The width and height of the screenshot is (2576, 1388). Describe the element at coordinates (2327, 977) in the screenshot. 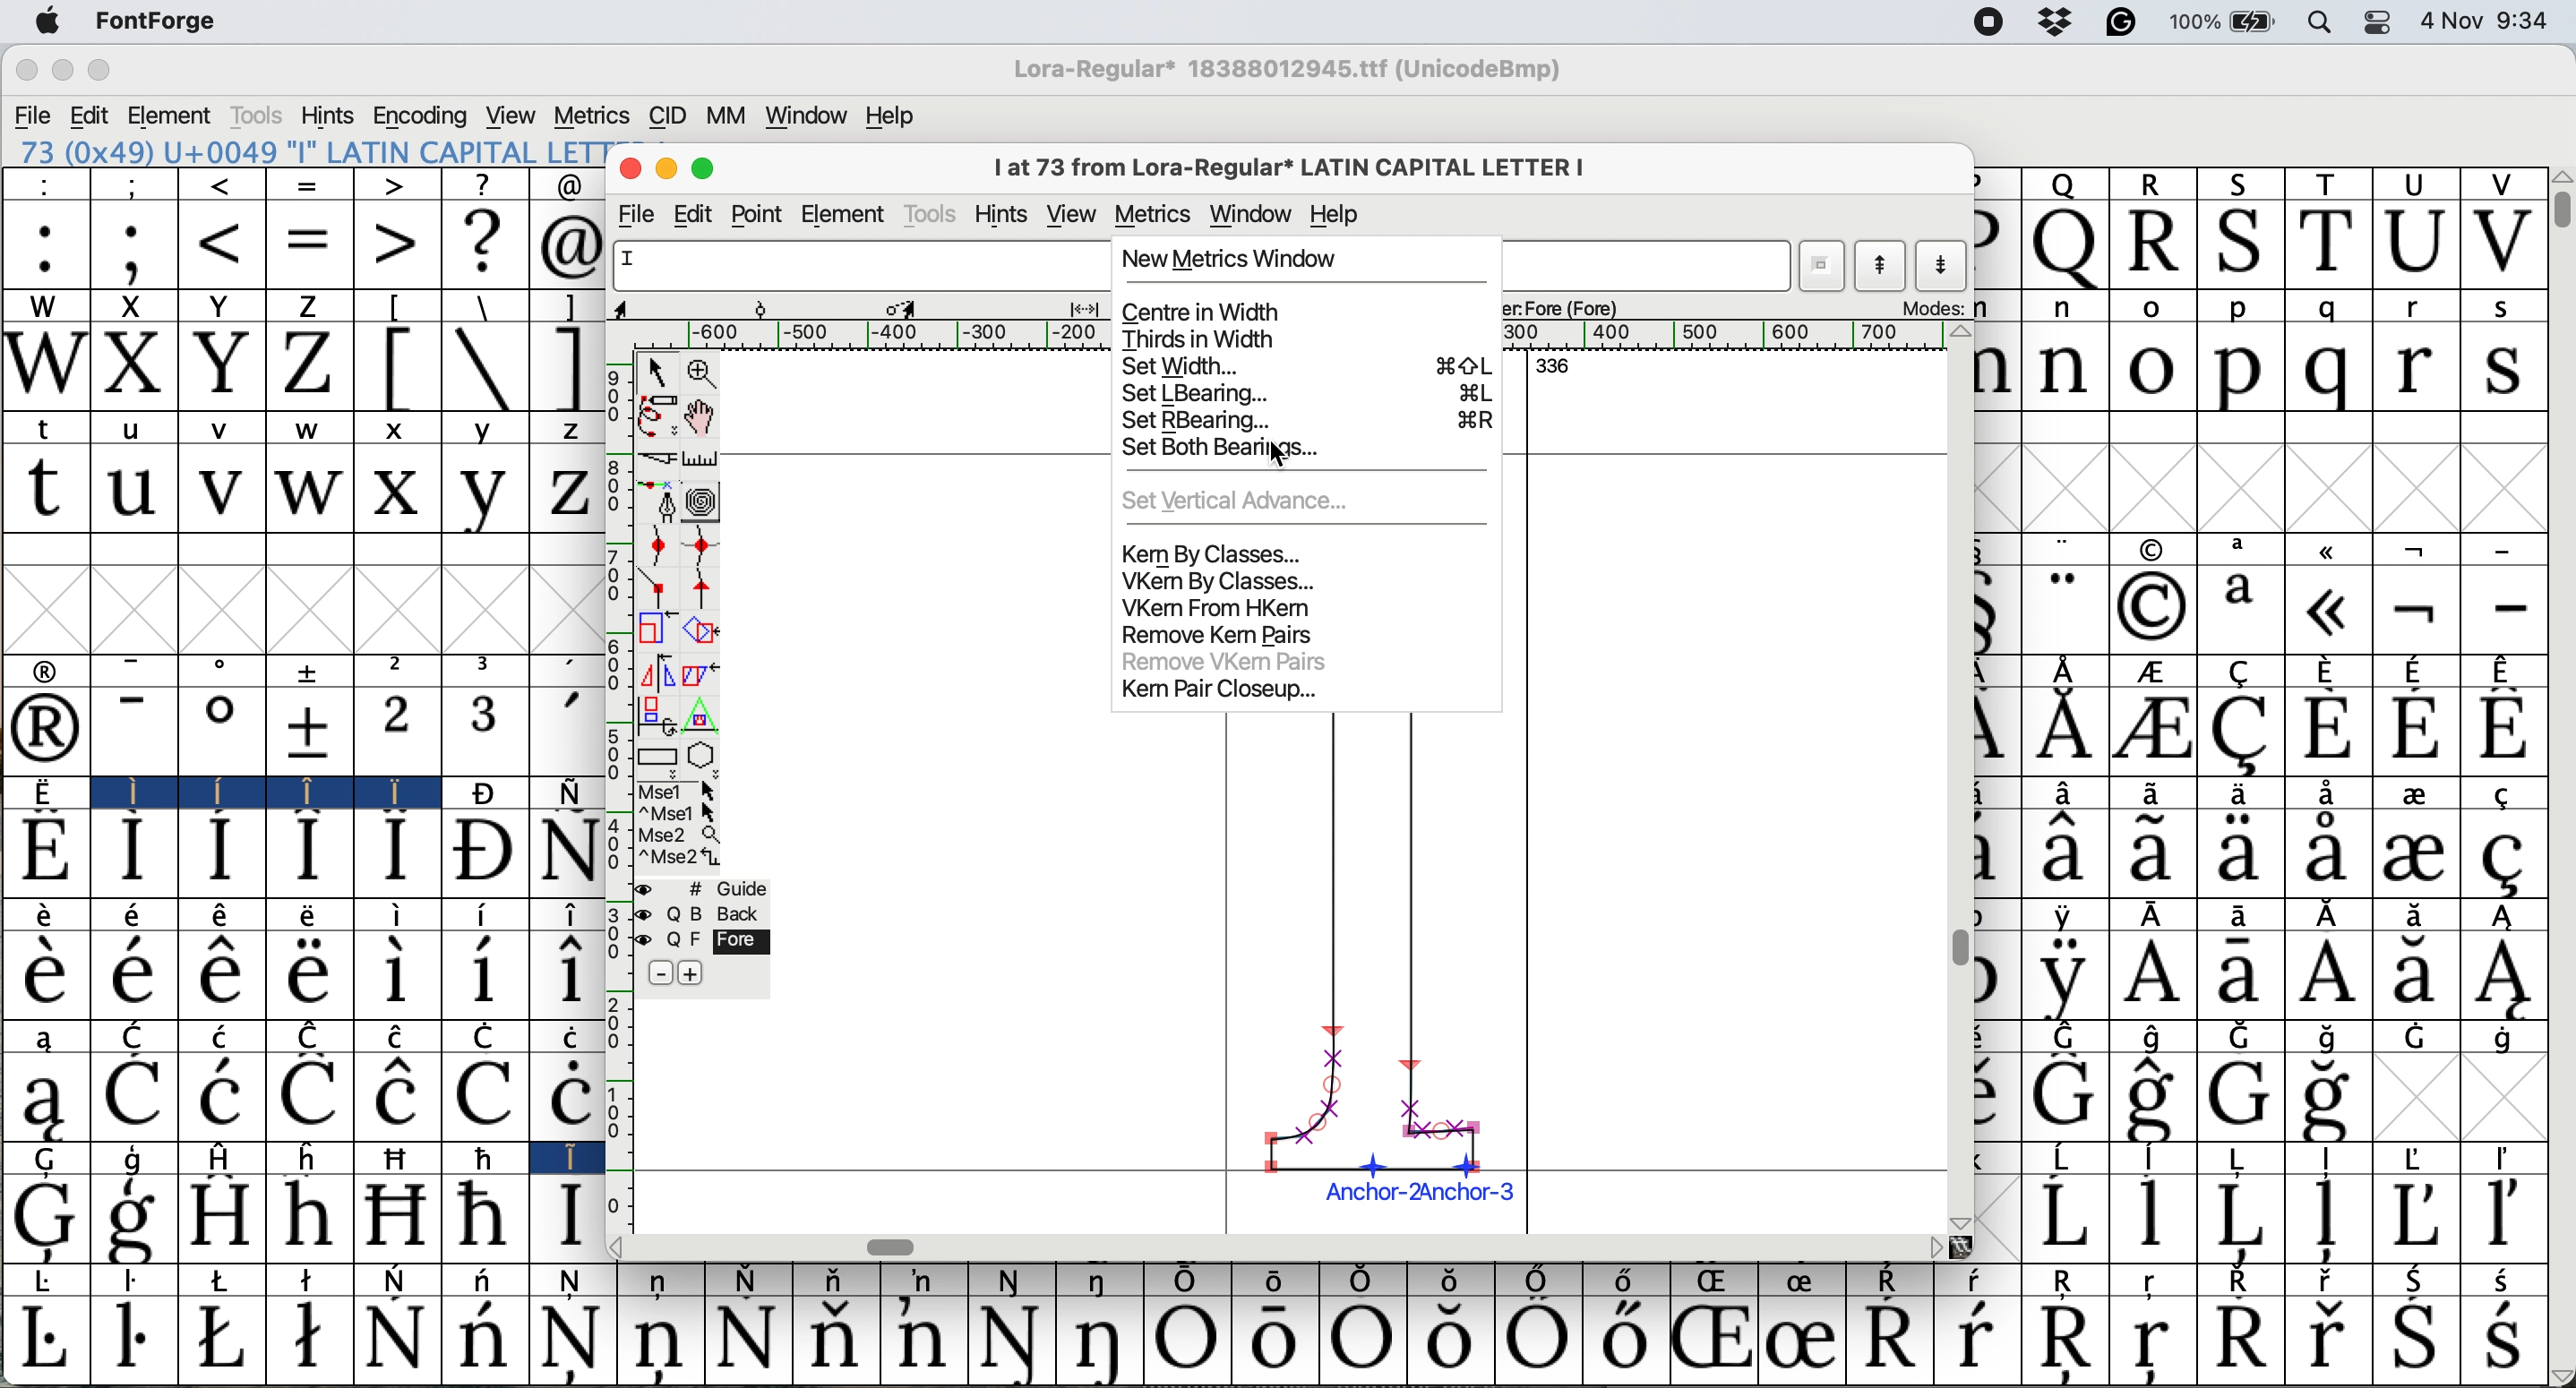

I see `Symbol` at that location.